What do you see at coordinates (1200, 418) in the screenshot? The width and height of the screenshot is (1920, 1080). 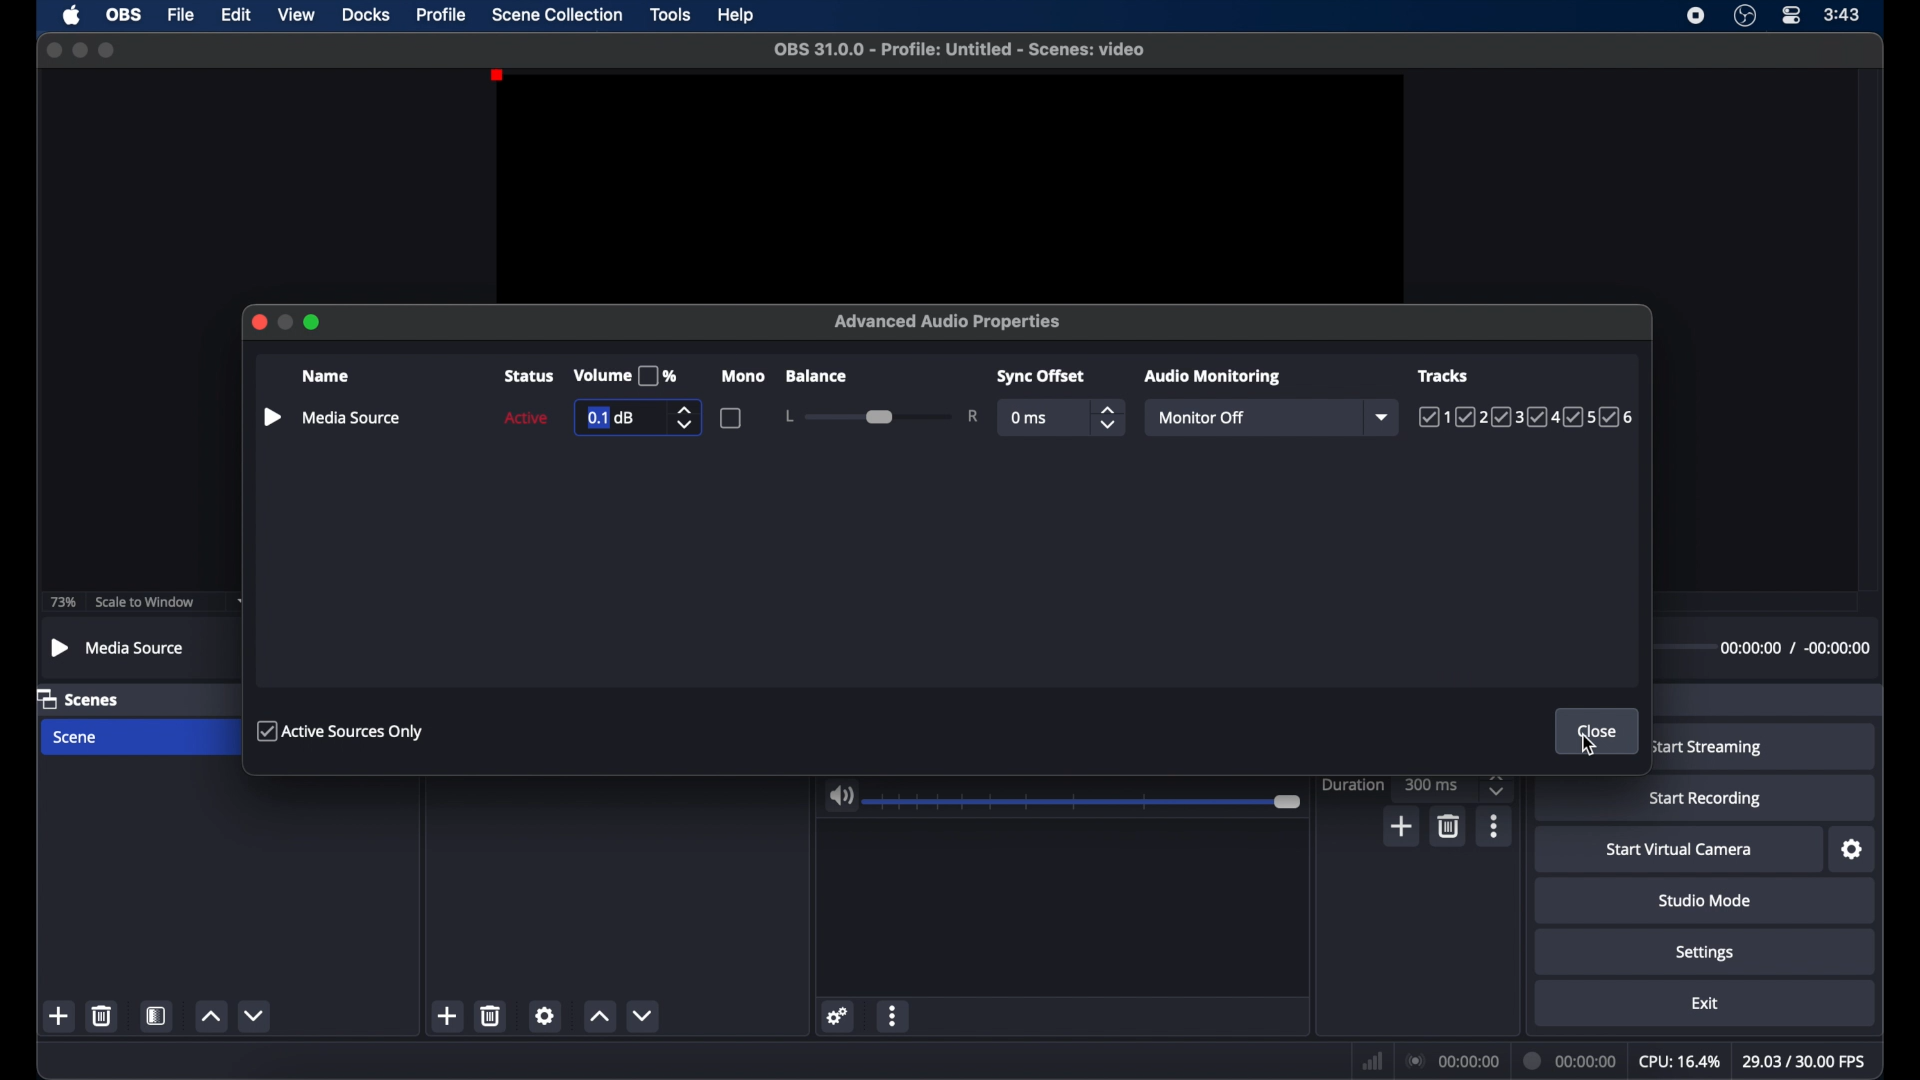 I see `monitor off` at bounding box center [1200, 418].